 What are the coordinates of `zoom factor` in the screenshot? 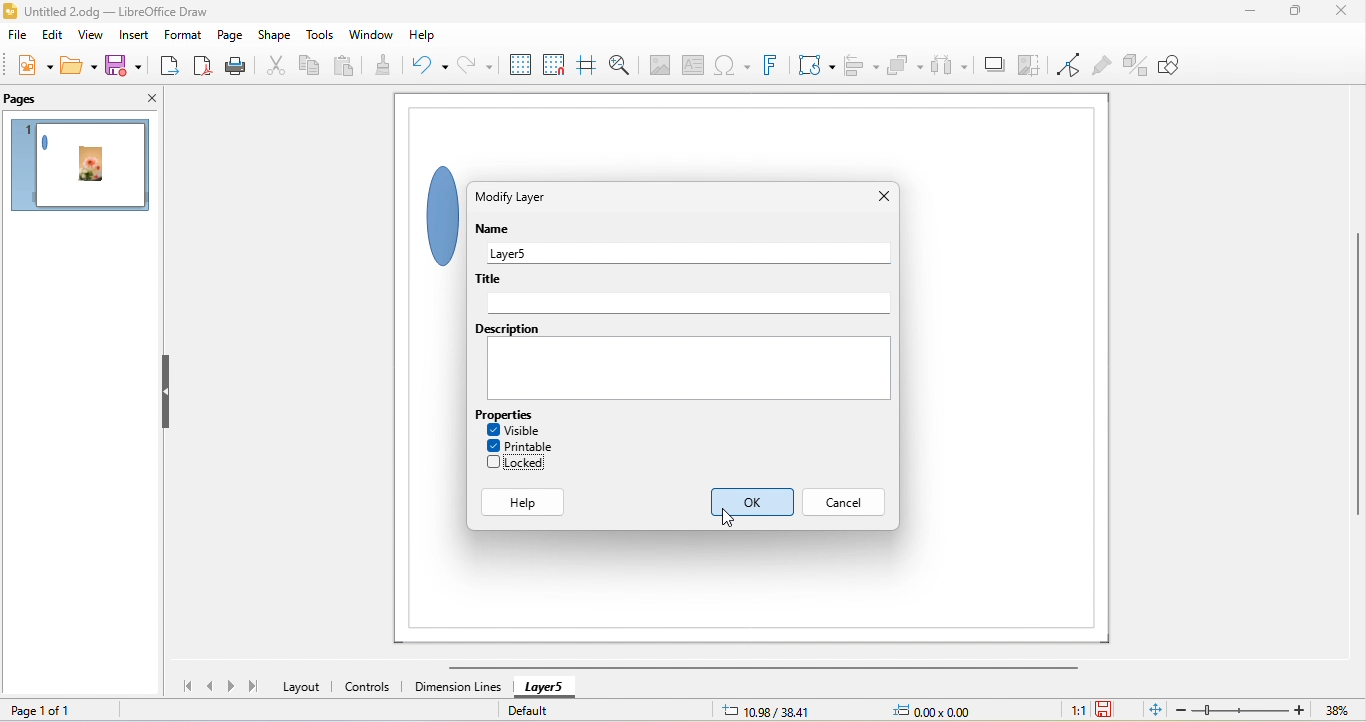 It's located at (1337, 710).